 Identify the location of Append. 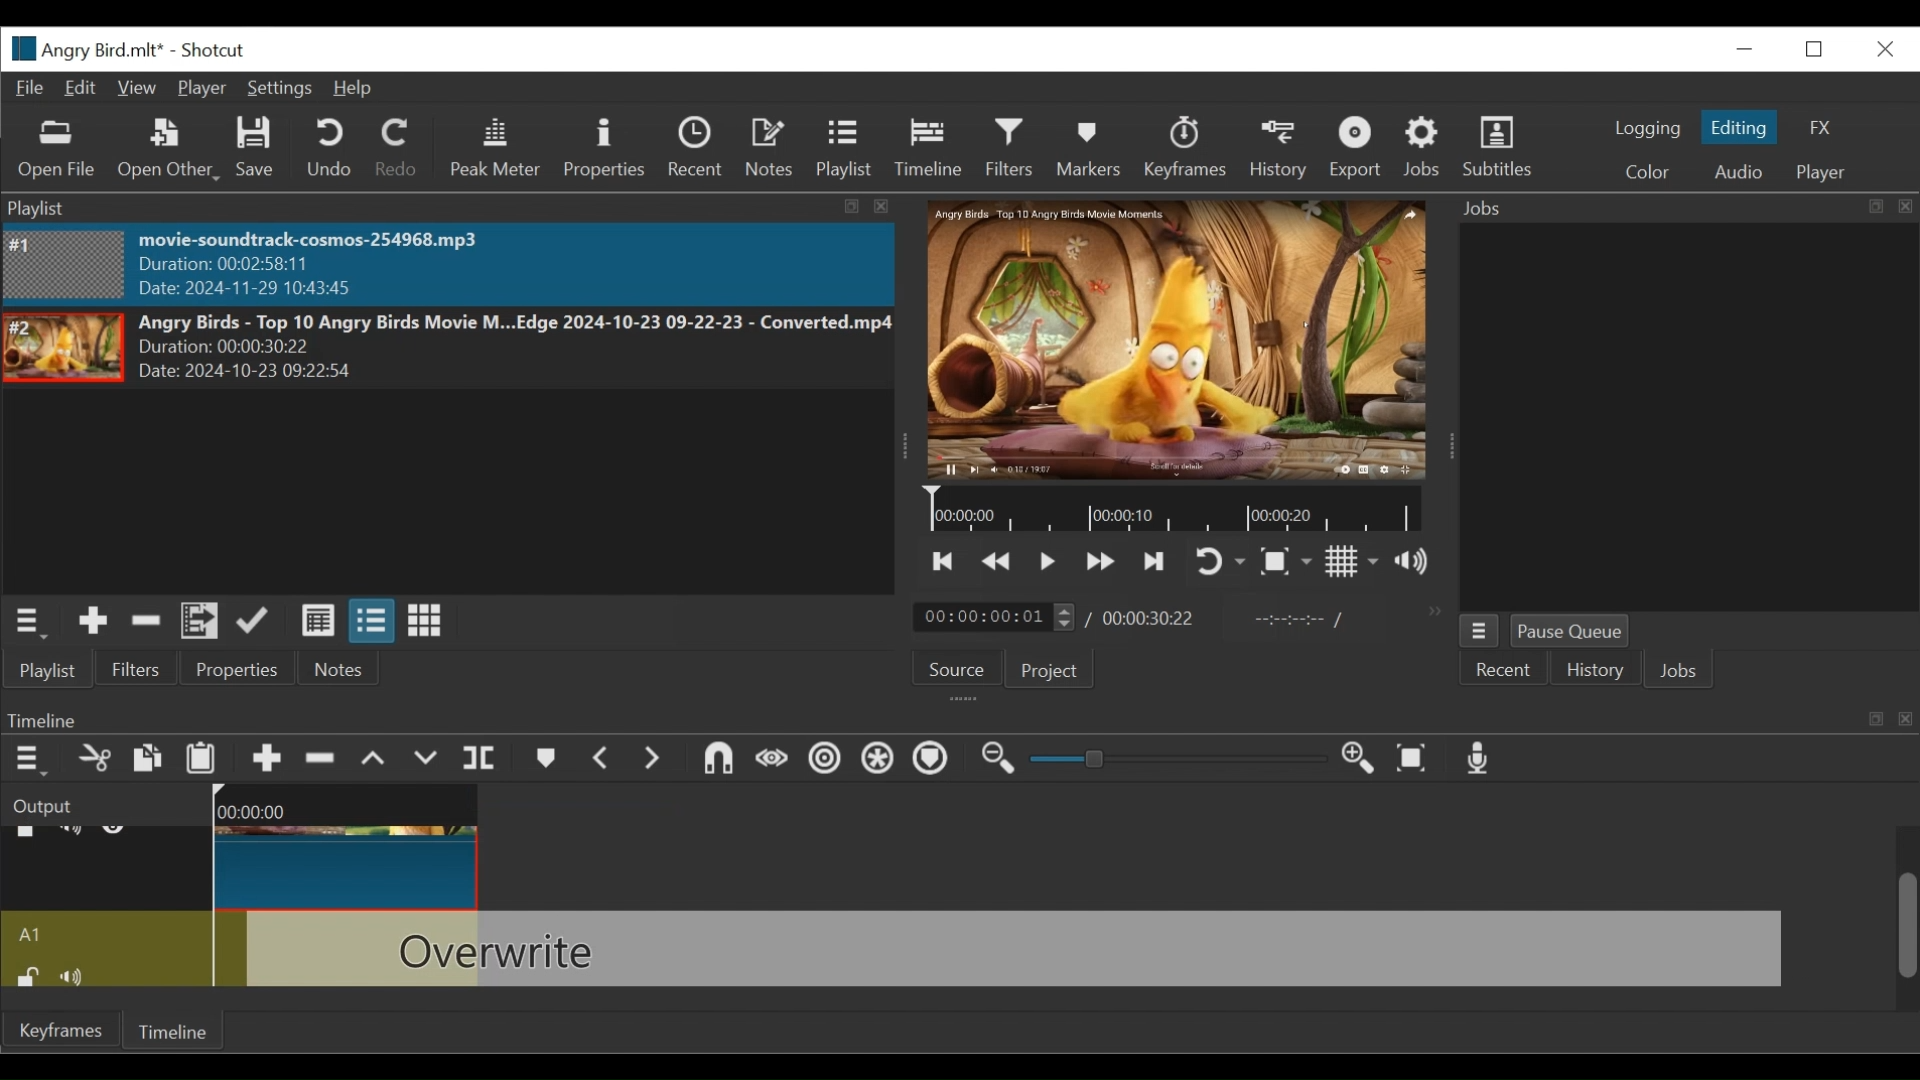
(265, 759).